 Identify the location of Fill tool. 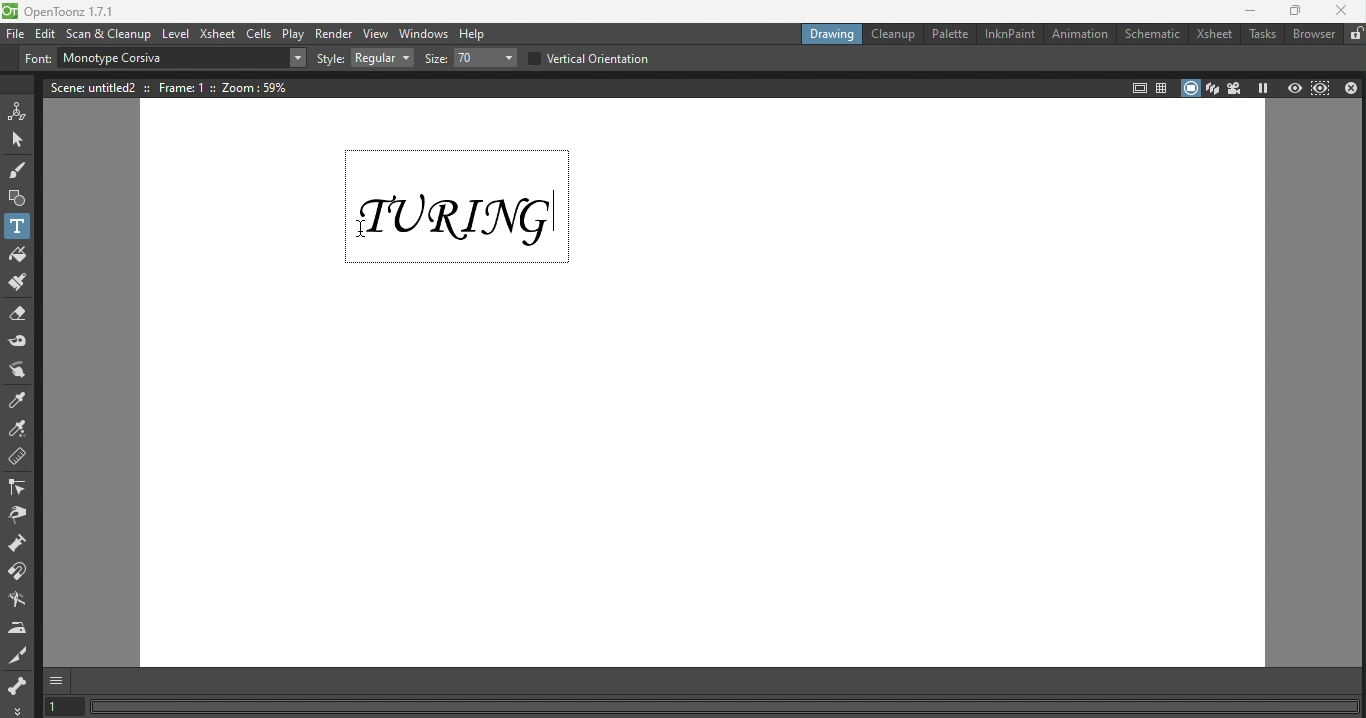
(19, 254).